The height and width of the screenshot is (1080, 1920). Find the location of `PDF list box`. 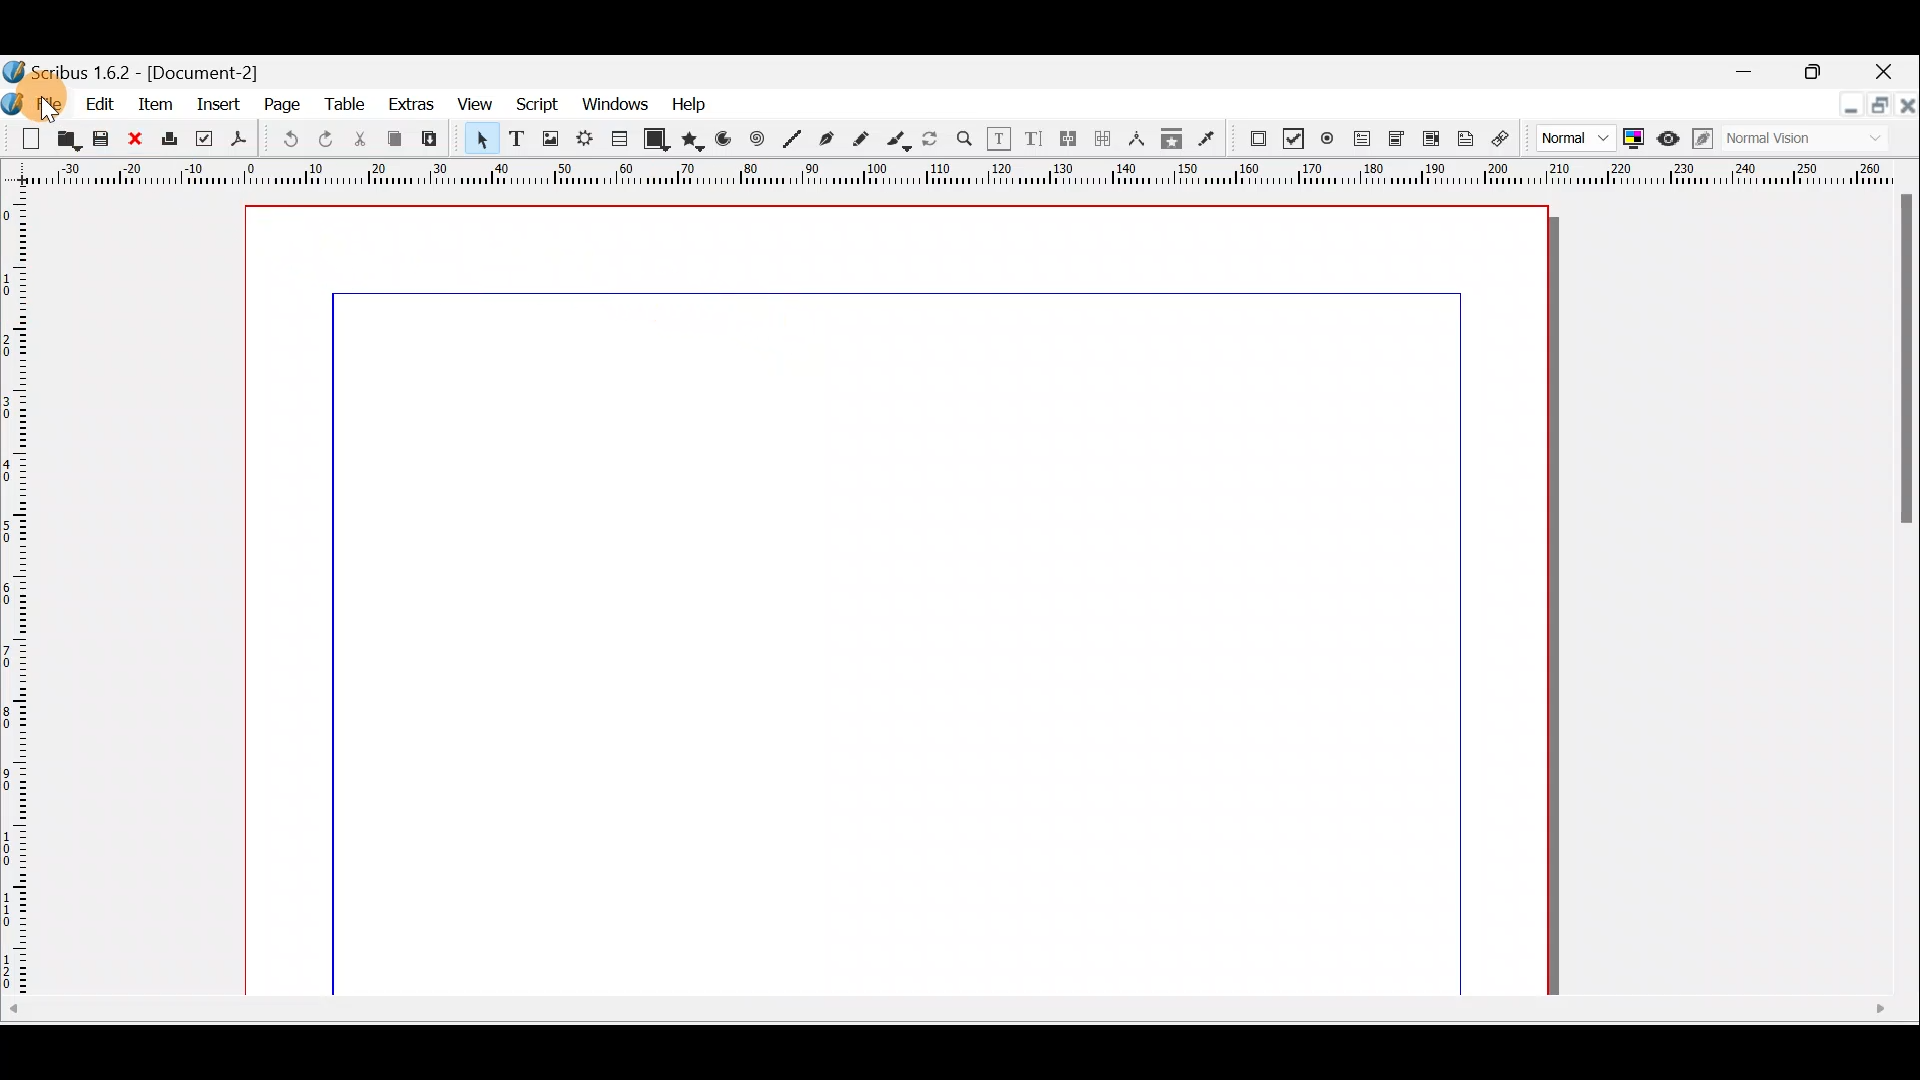

PDF list box is located at coordinates (1427, 141).